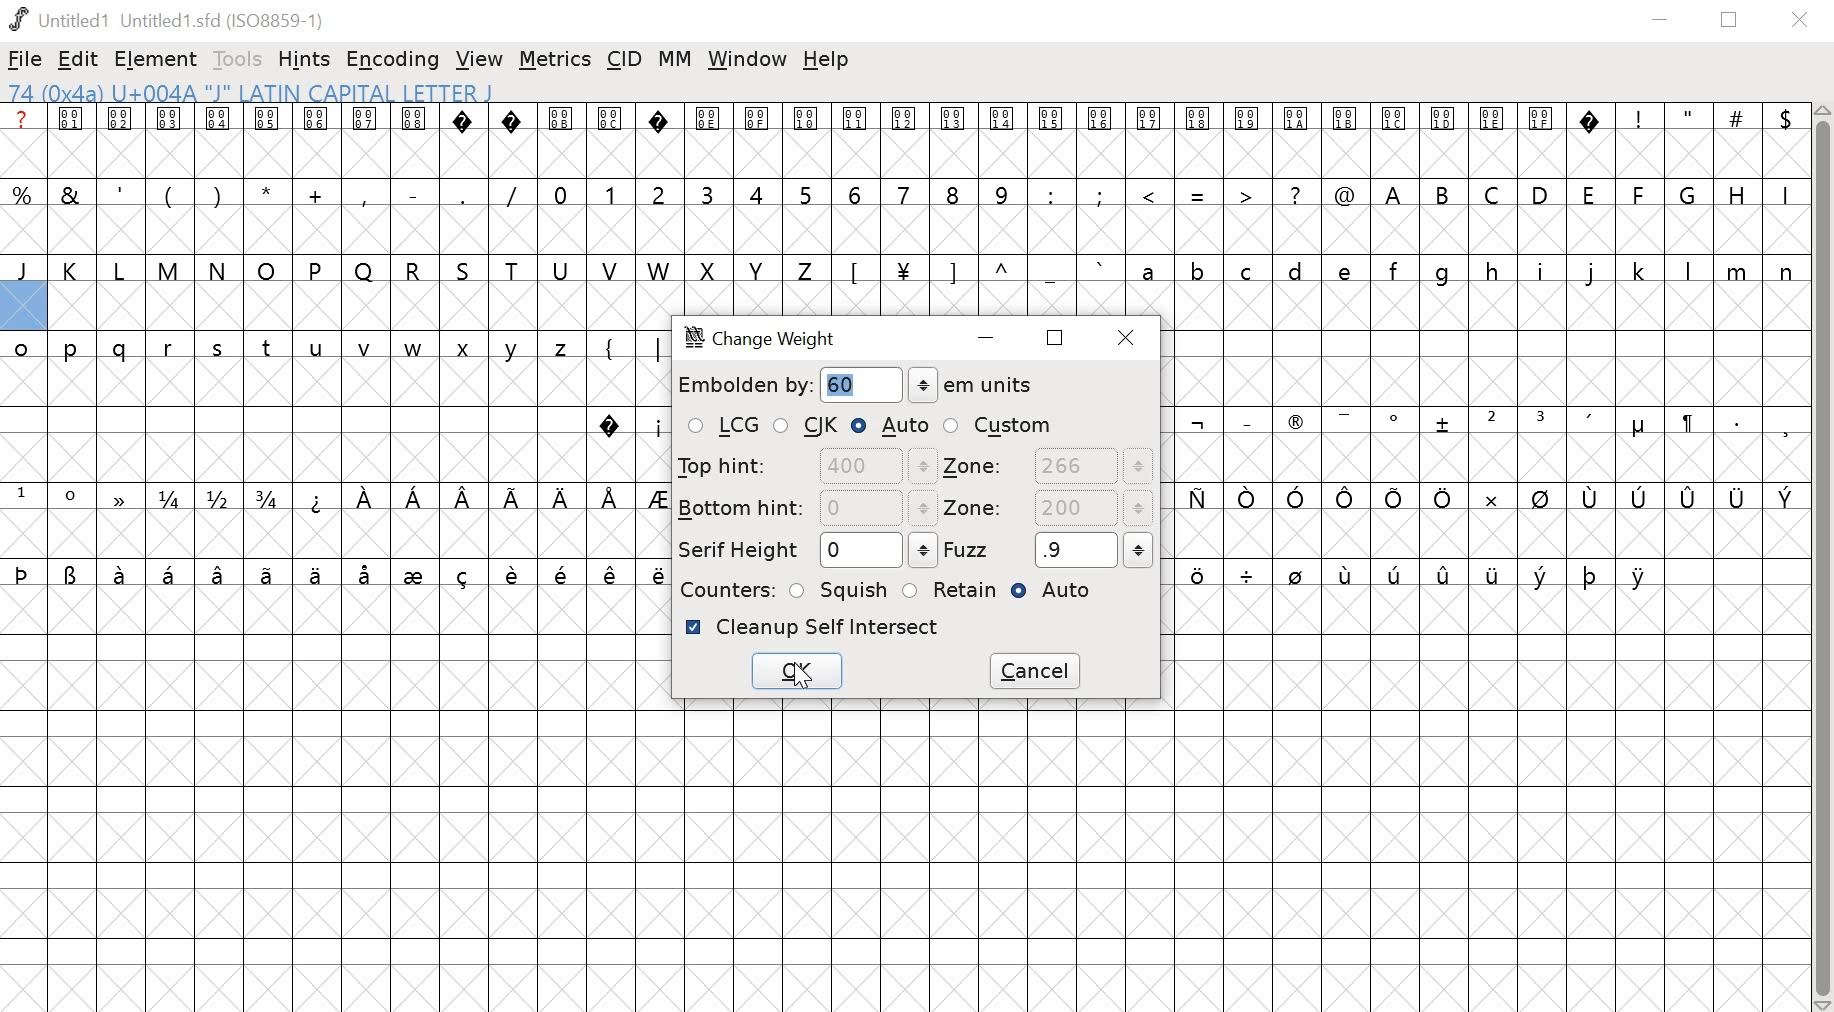 The height and width of the screenshot is (1012, 1834). Describe the element at coordinates (1465, 270) in the screenshot. I see `lower case letter` at that location.